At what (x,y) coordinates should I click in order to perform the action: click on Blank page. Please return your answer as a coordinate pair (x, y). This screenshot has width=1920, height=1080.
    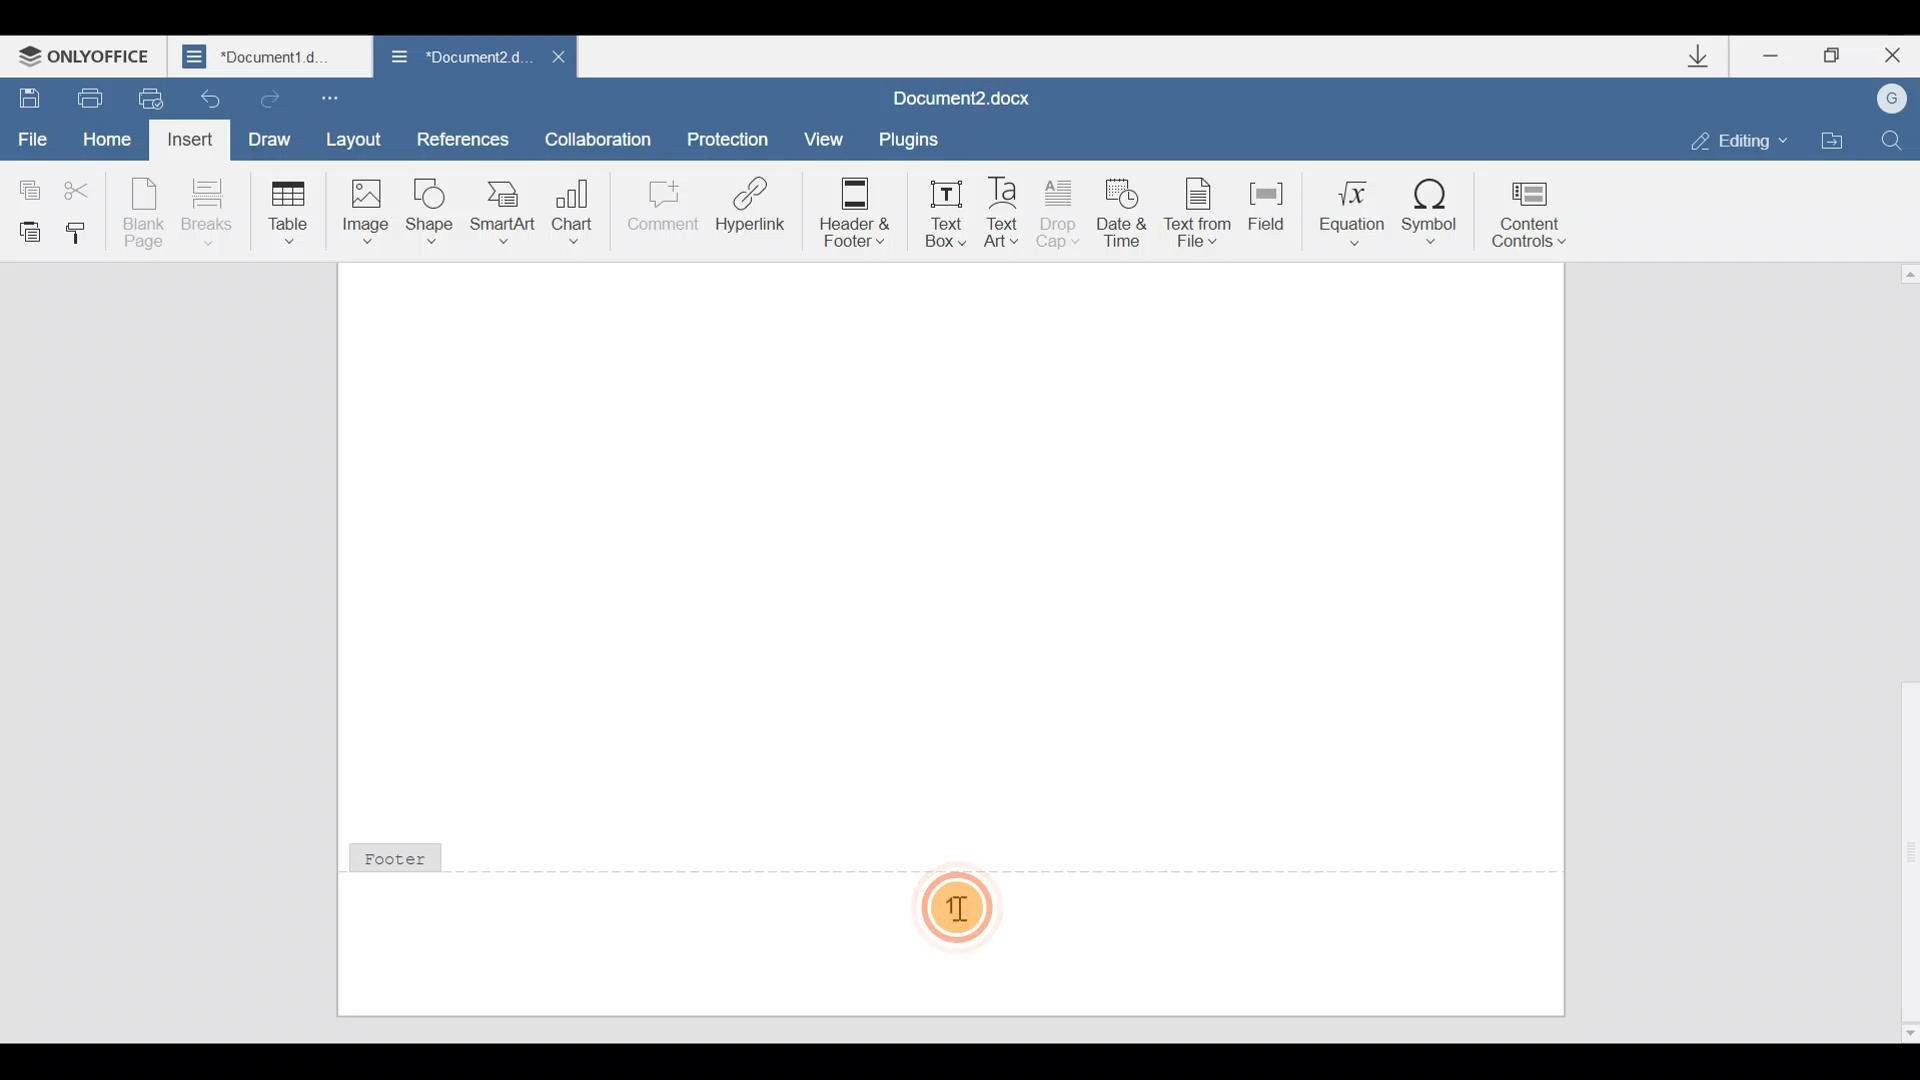
    Looking at the image, I should click on (146, 211).